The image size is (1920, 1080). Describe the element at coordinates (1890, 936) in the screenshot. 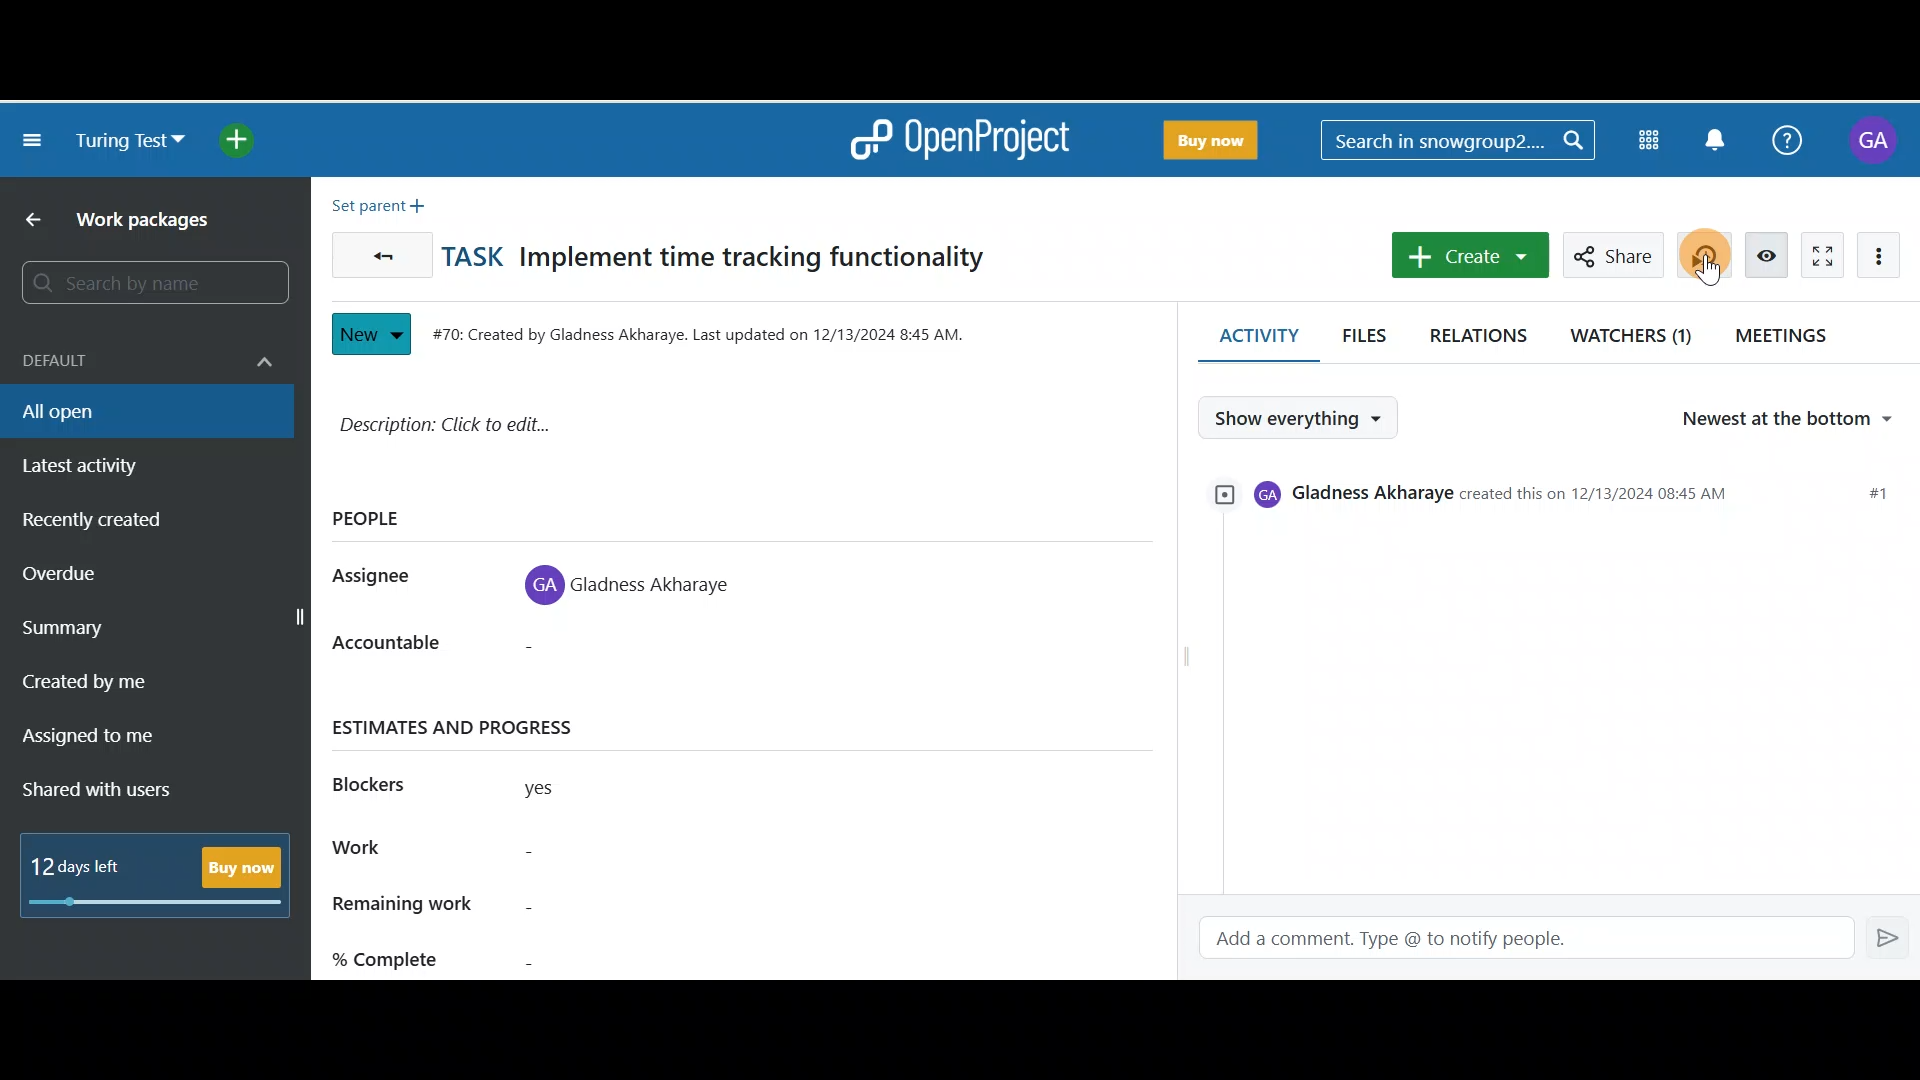

I see `Enter` at that location.